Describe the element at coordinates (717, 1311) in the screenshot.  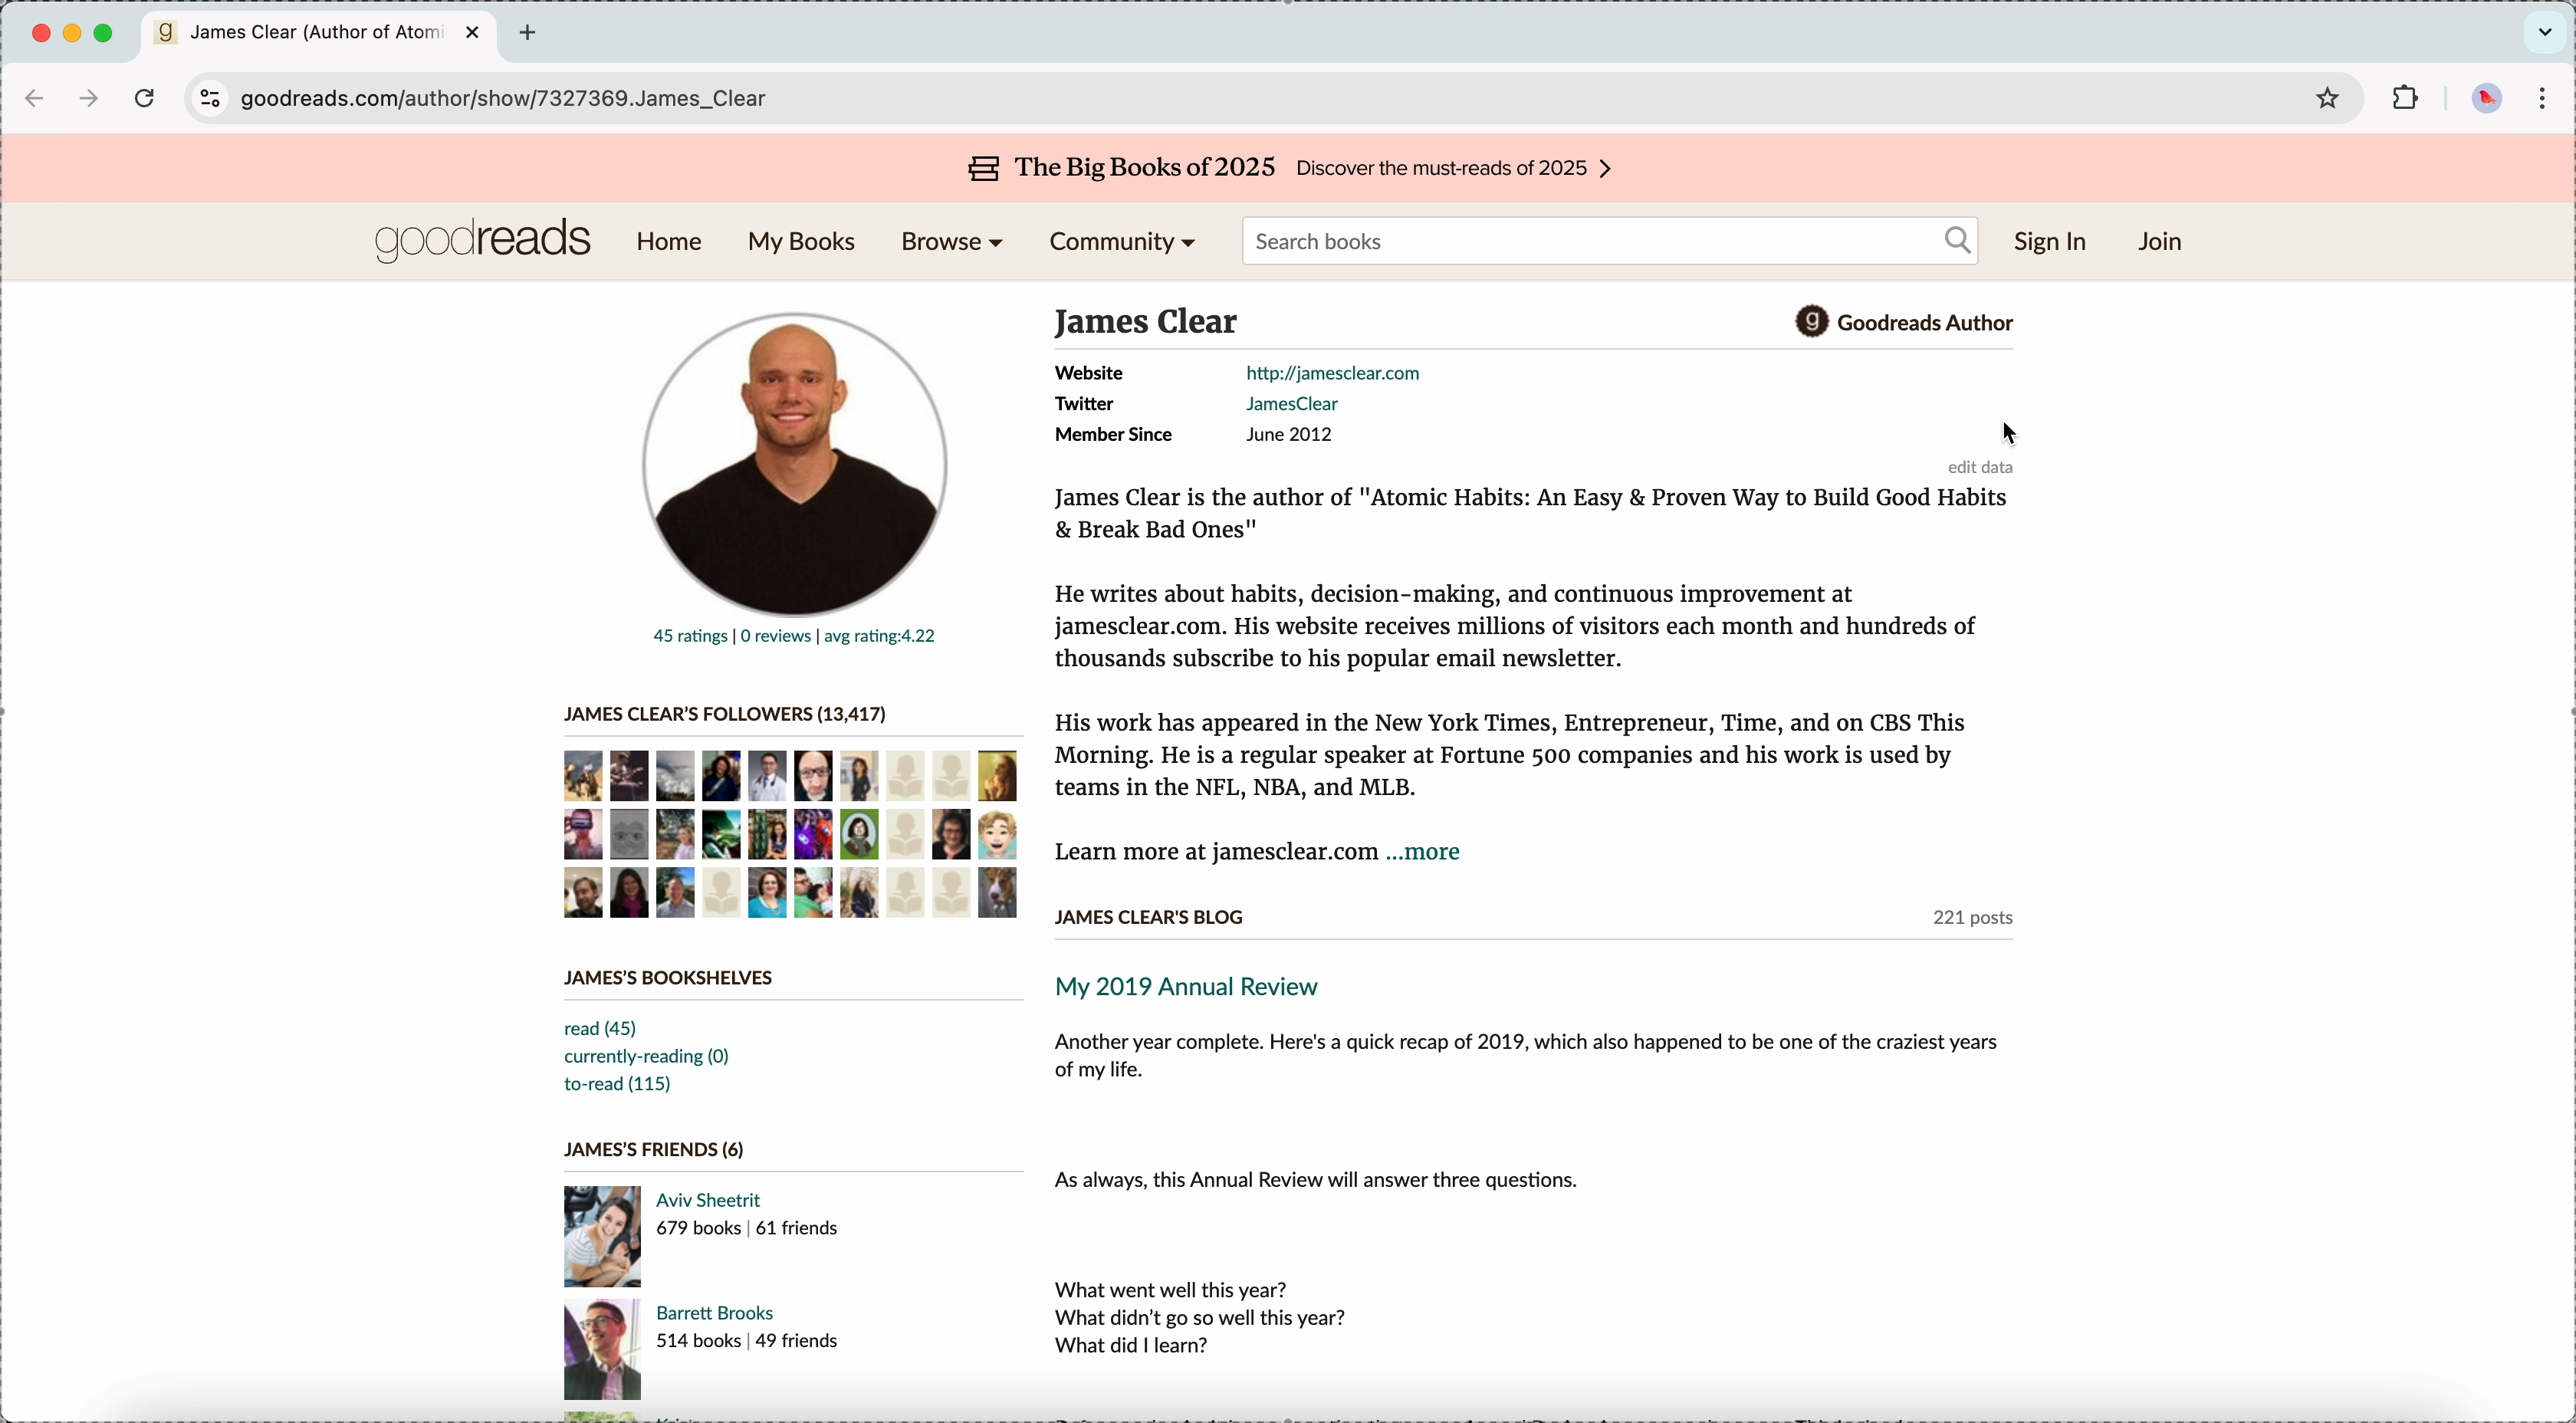
I see `Barrett Brooks` at that location.